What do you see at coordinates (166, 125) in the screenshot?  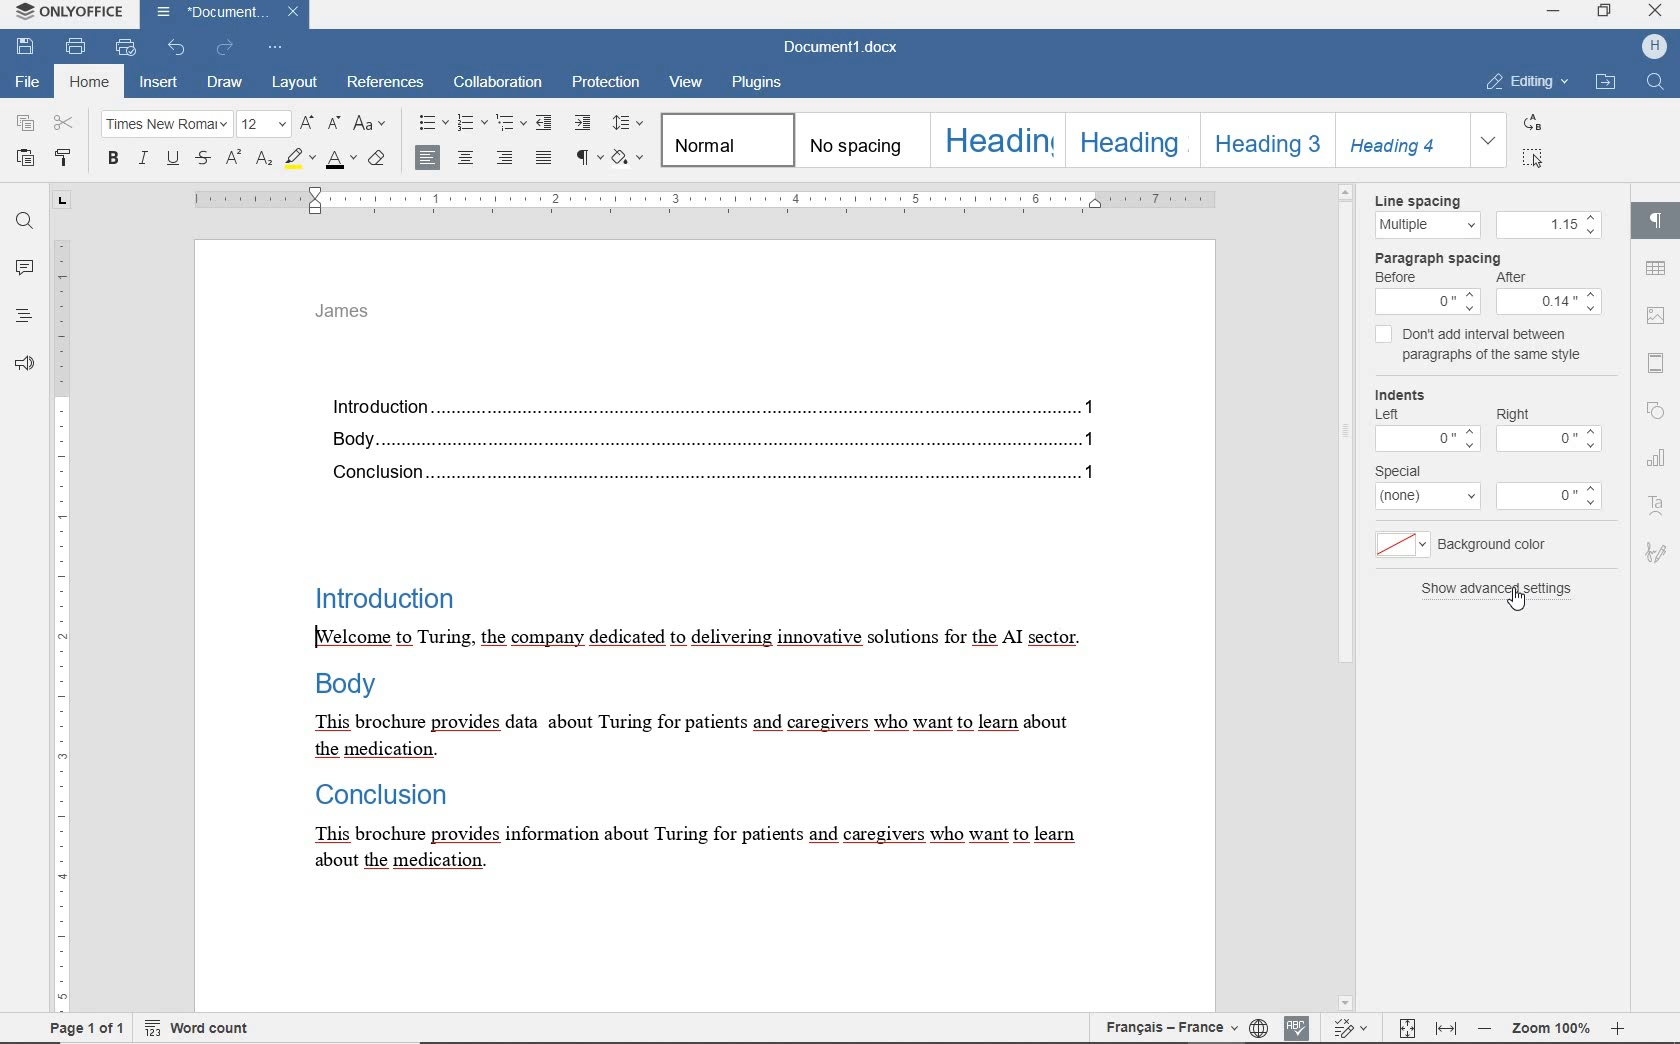 I see `font` at bounding box center [166, 125].